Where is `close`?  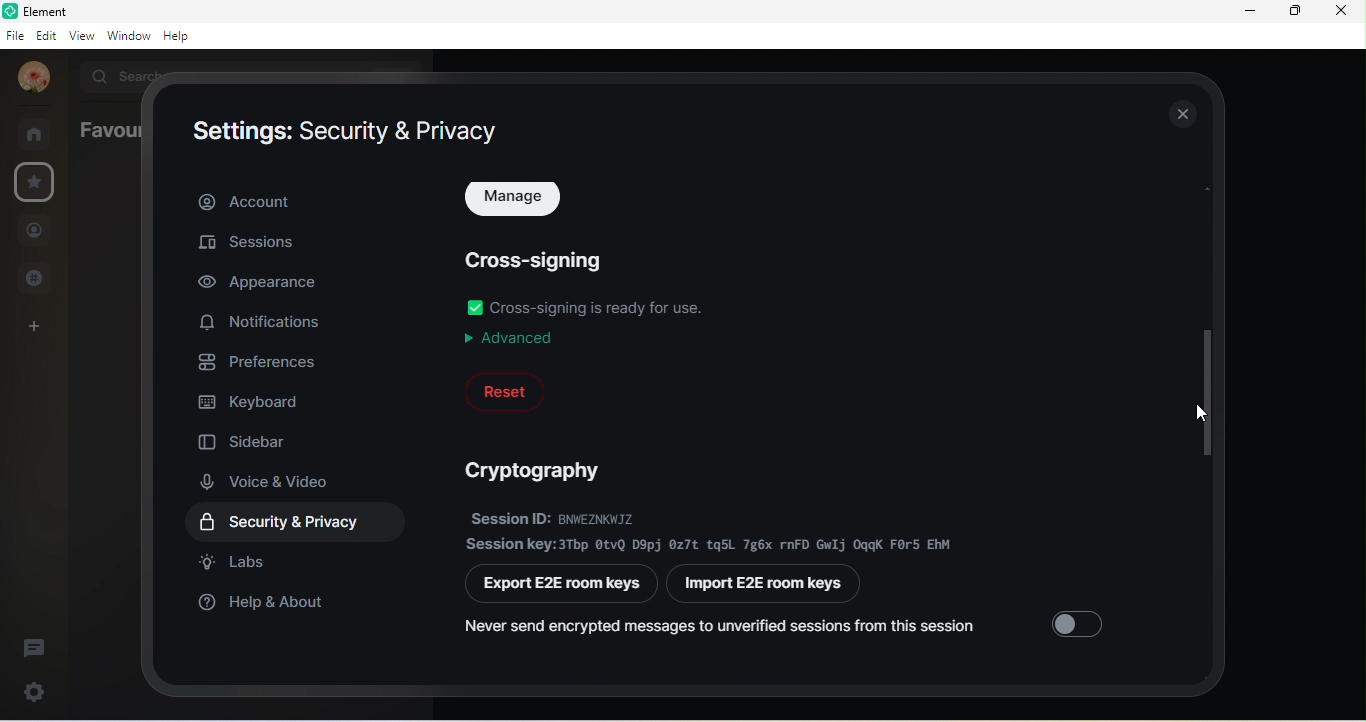 close is located at coordinates (1181, 113).